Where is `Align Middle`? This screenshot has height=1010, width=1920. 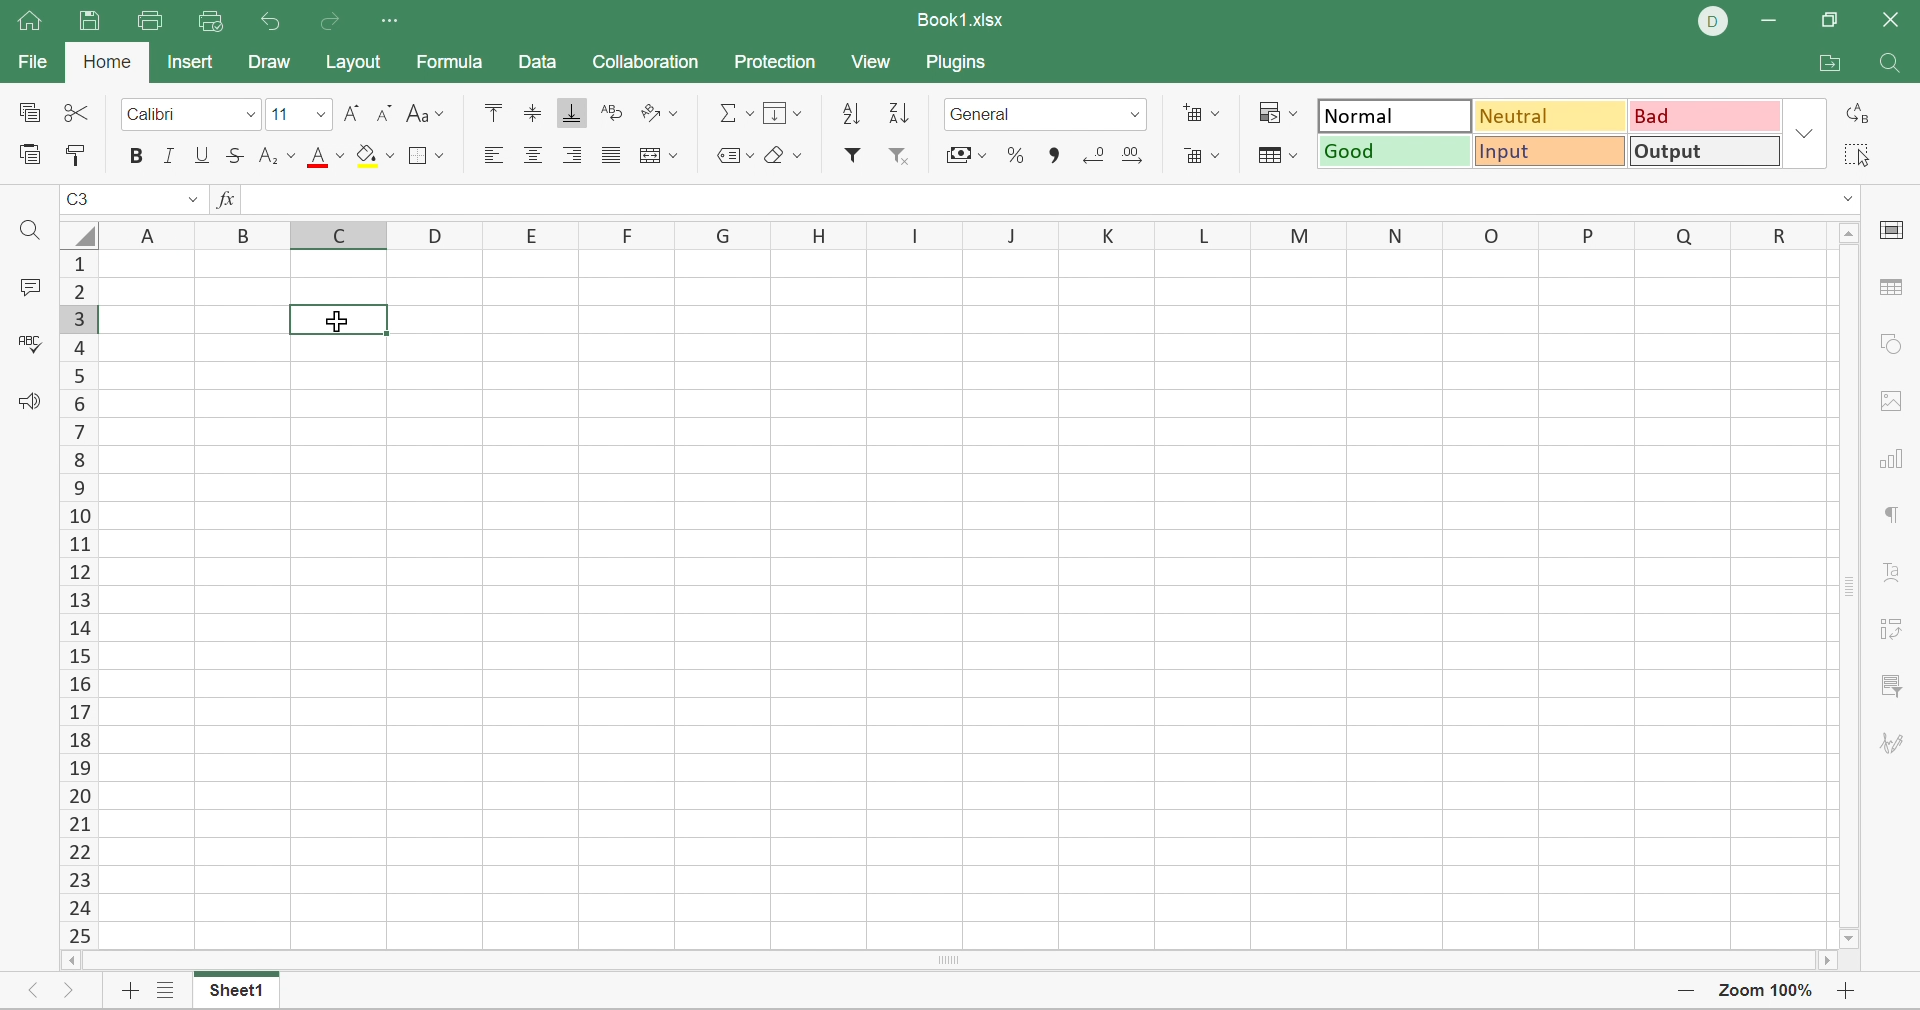
Align Middle is located at coordinates (535, 115).